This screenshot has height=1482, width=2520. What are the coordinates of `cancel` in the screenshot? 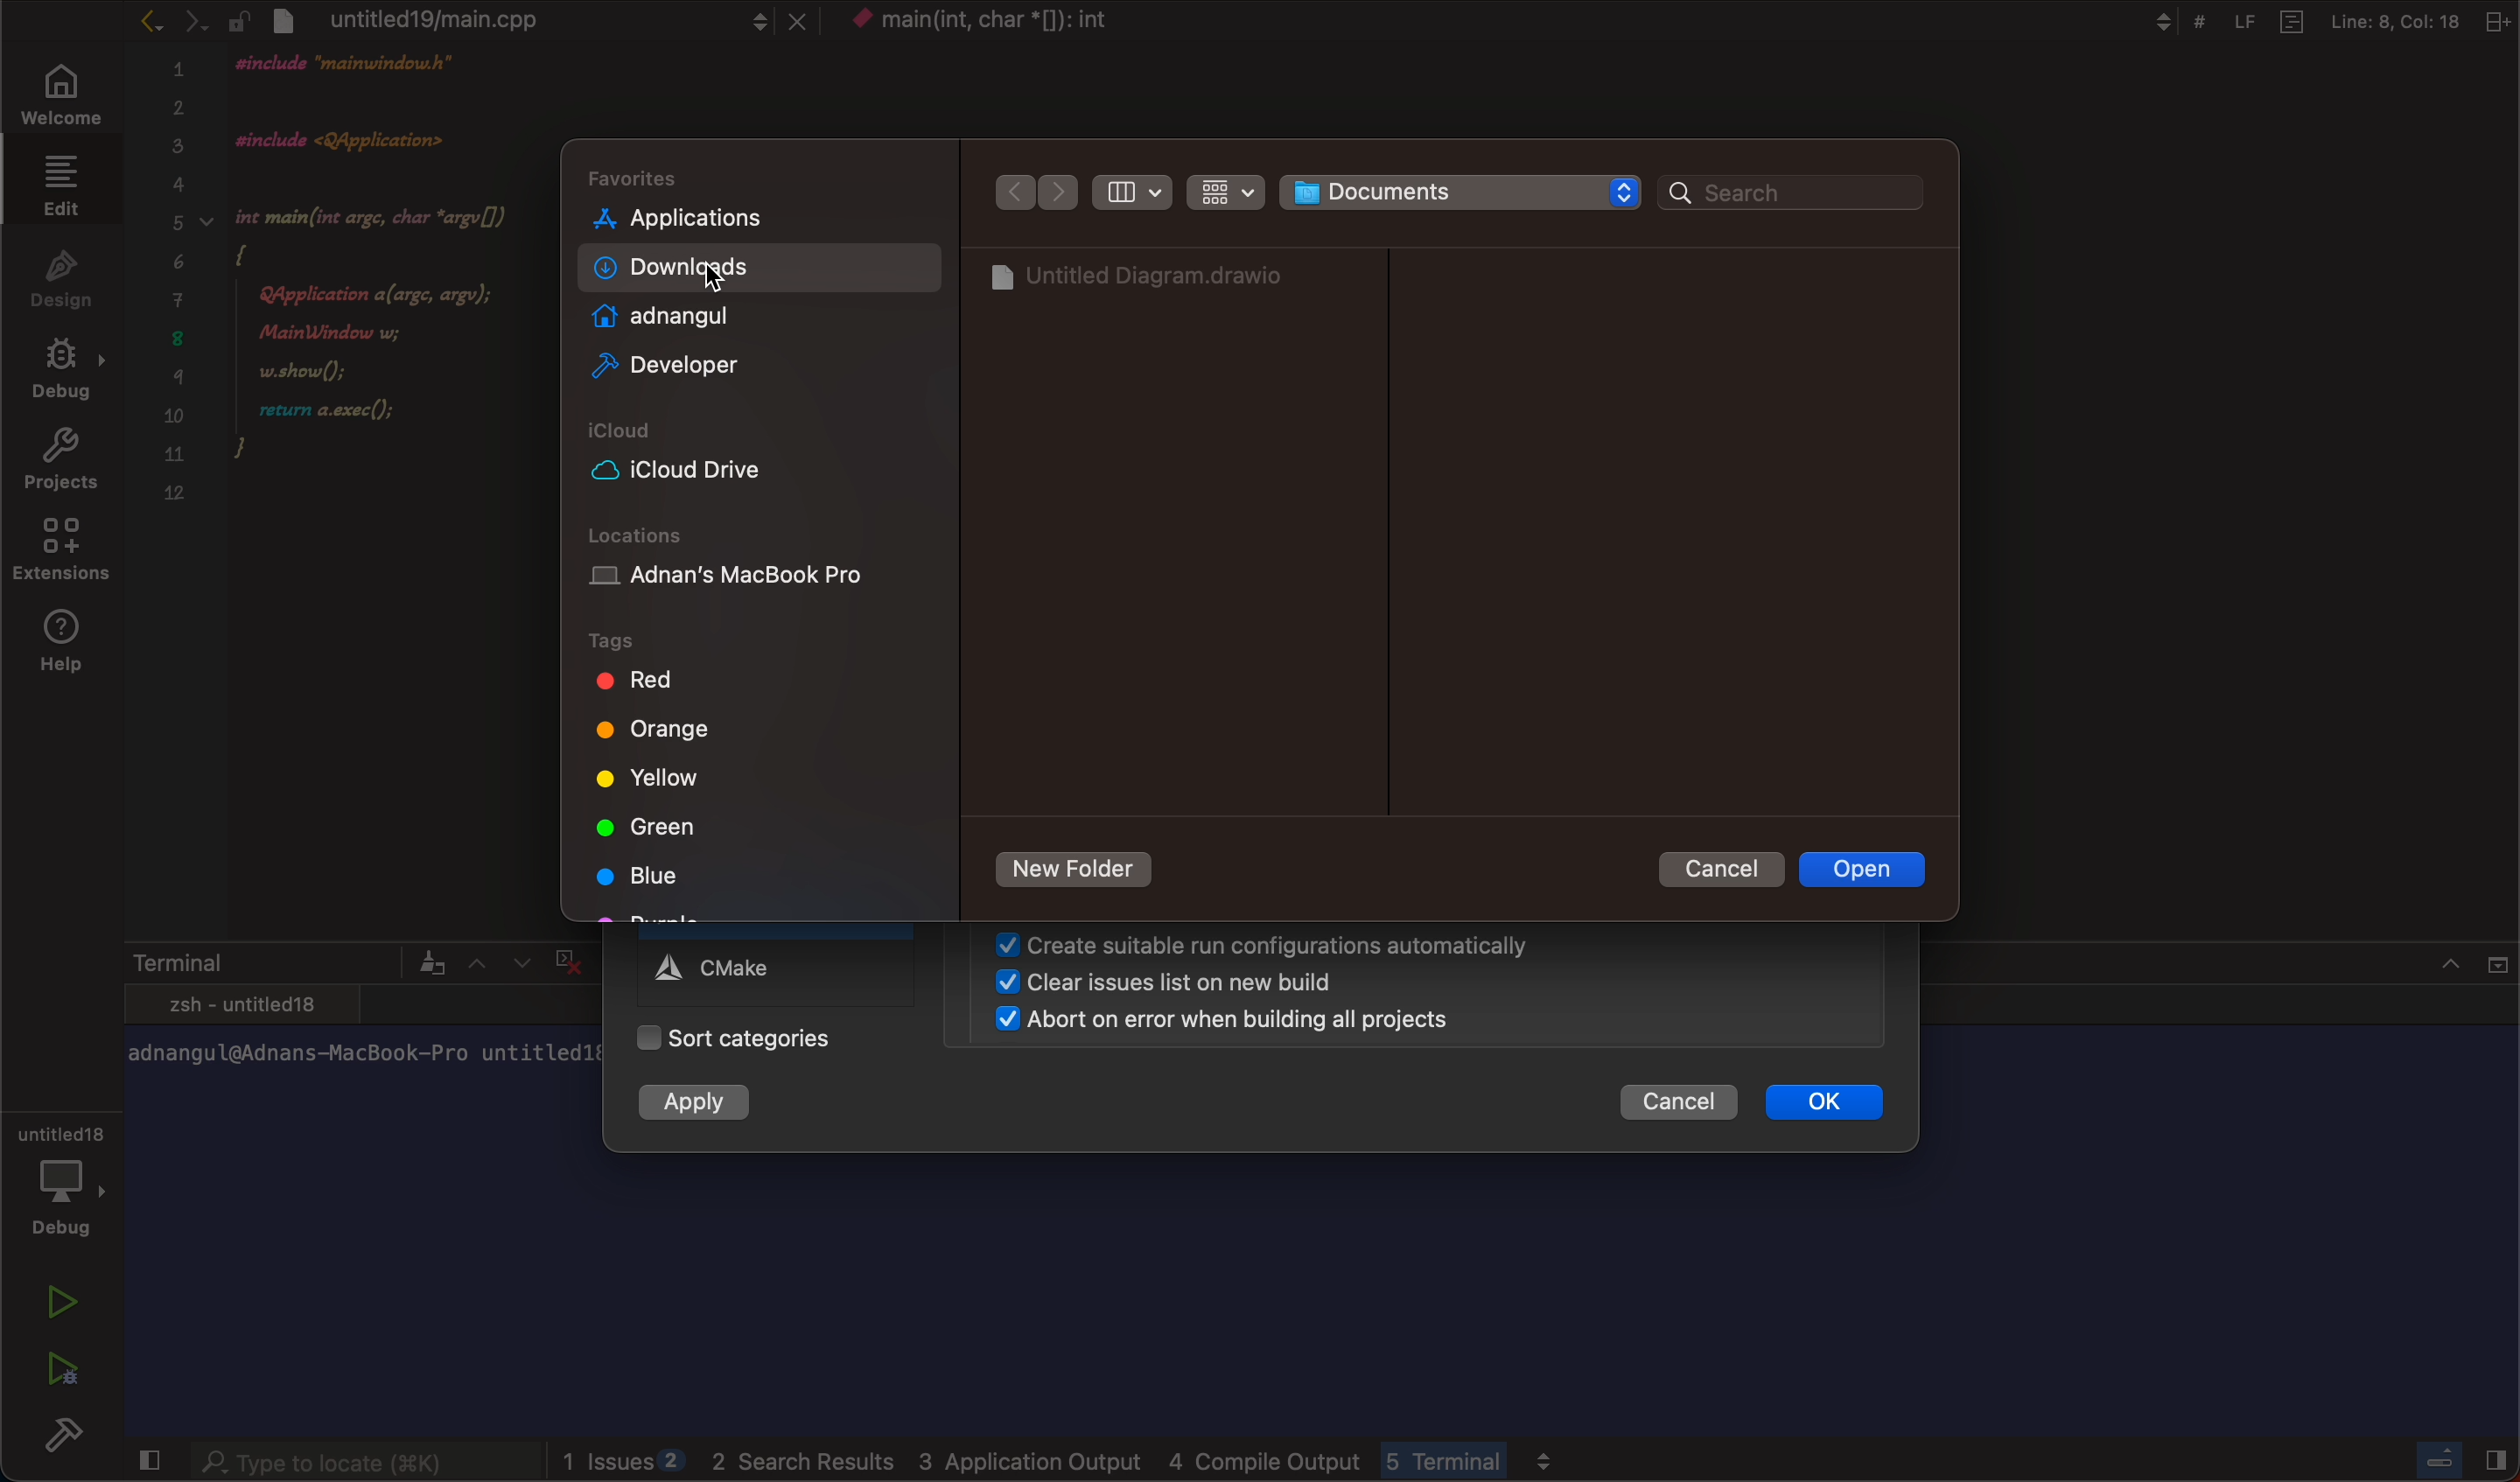 It's located at (1681, 1101).